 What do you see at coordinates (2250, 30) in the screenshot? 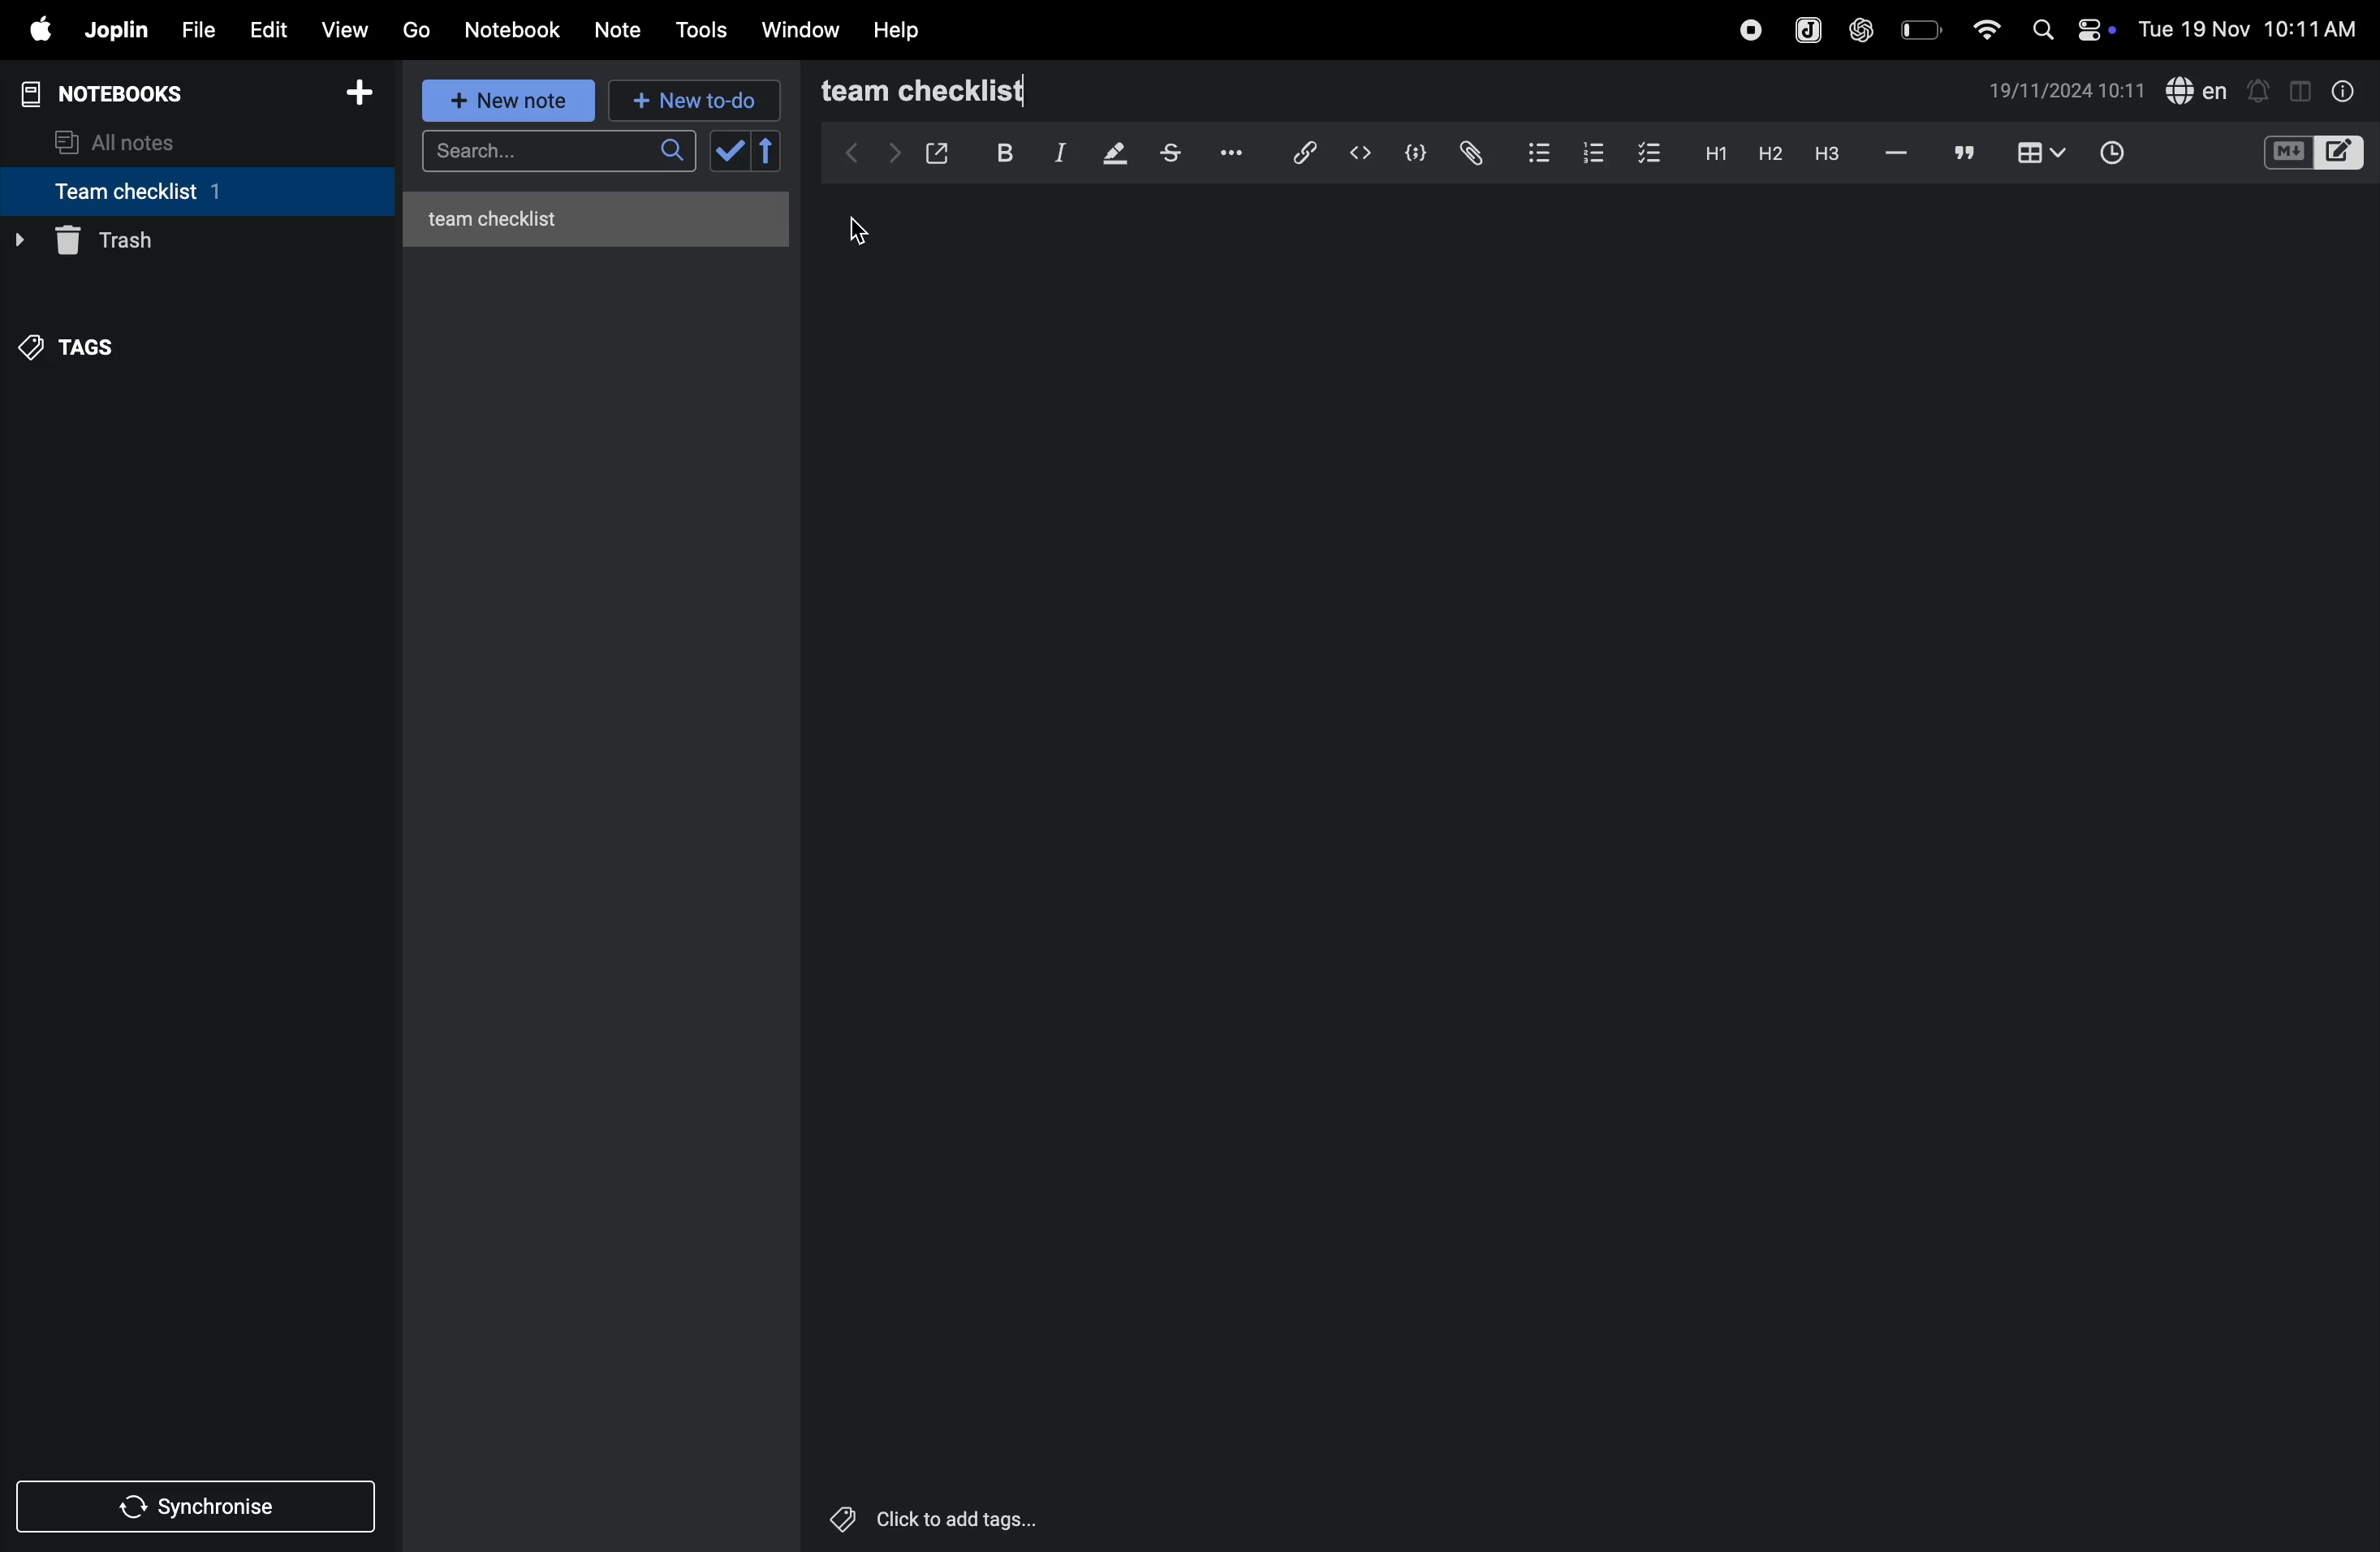
I see `date and time` at bounding box center [2250, 30].